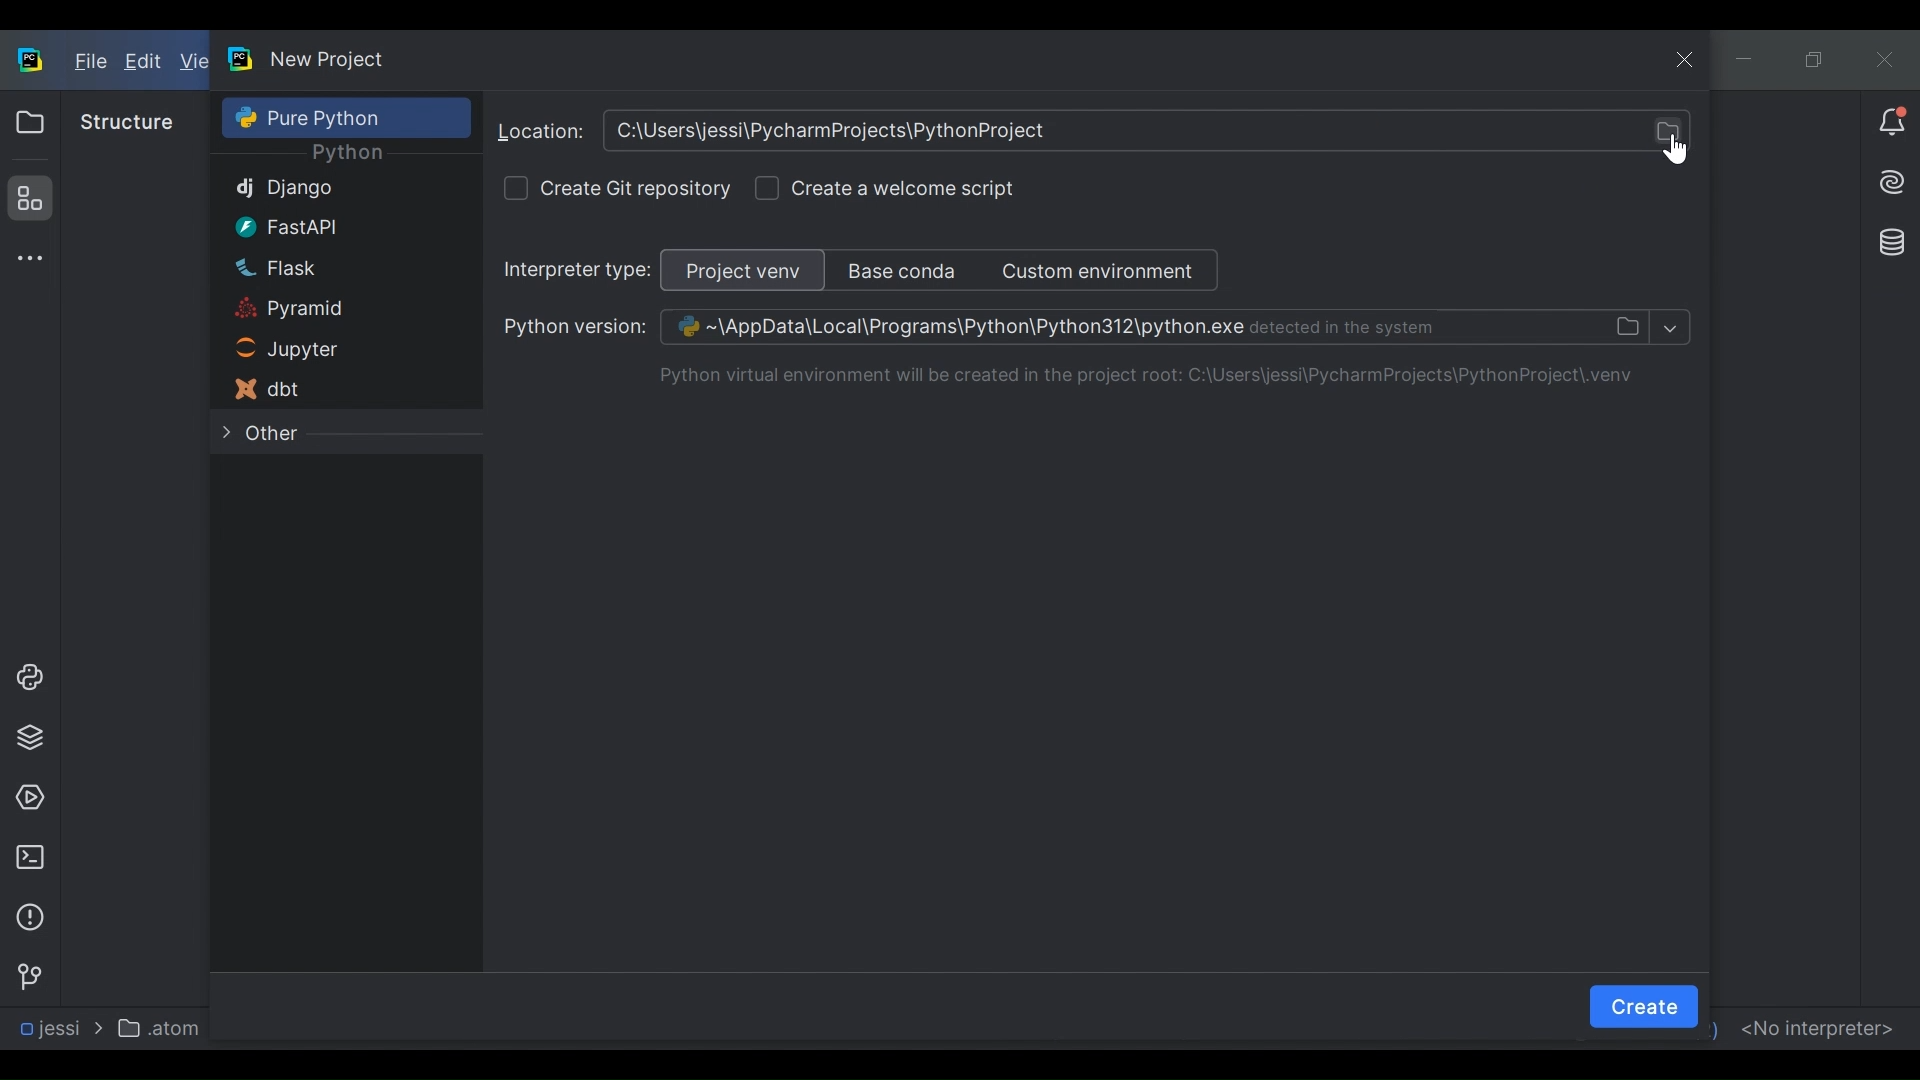 This screenshot has width=1920, height=1080. Describe the element at coordinates (1091, 131) in the screenshot. I see `Browse location` at that location.